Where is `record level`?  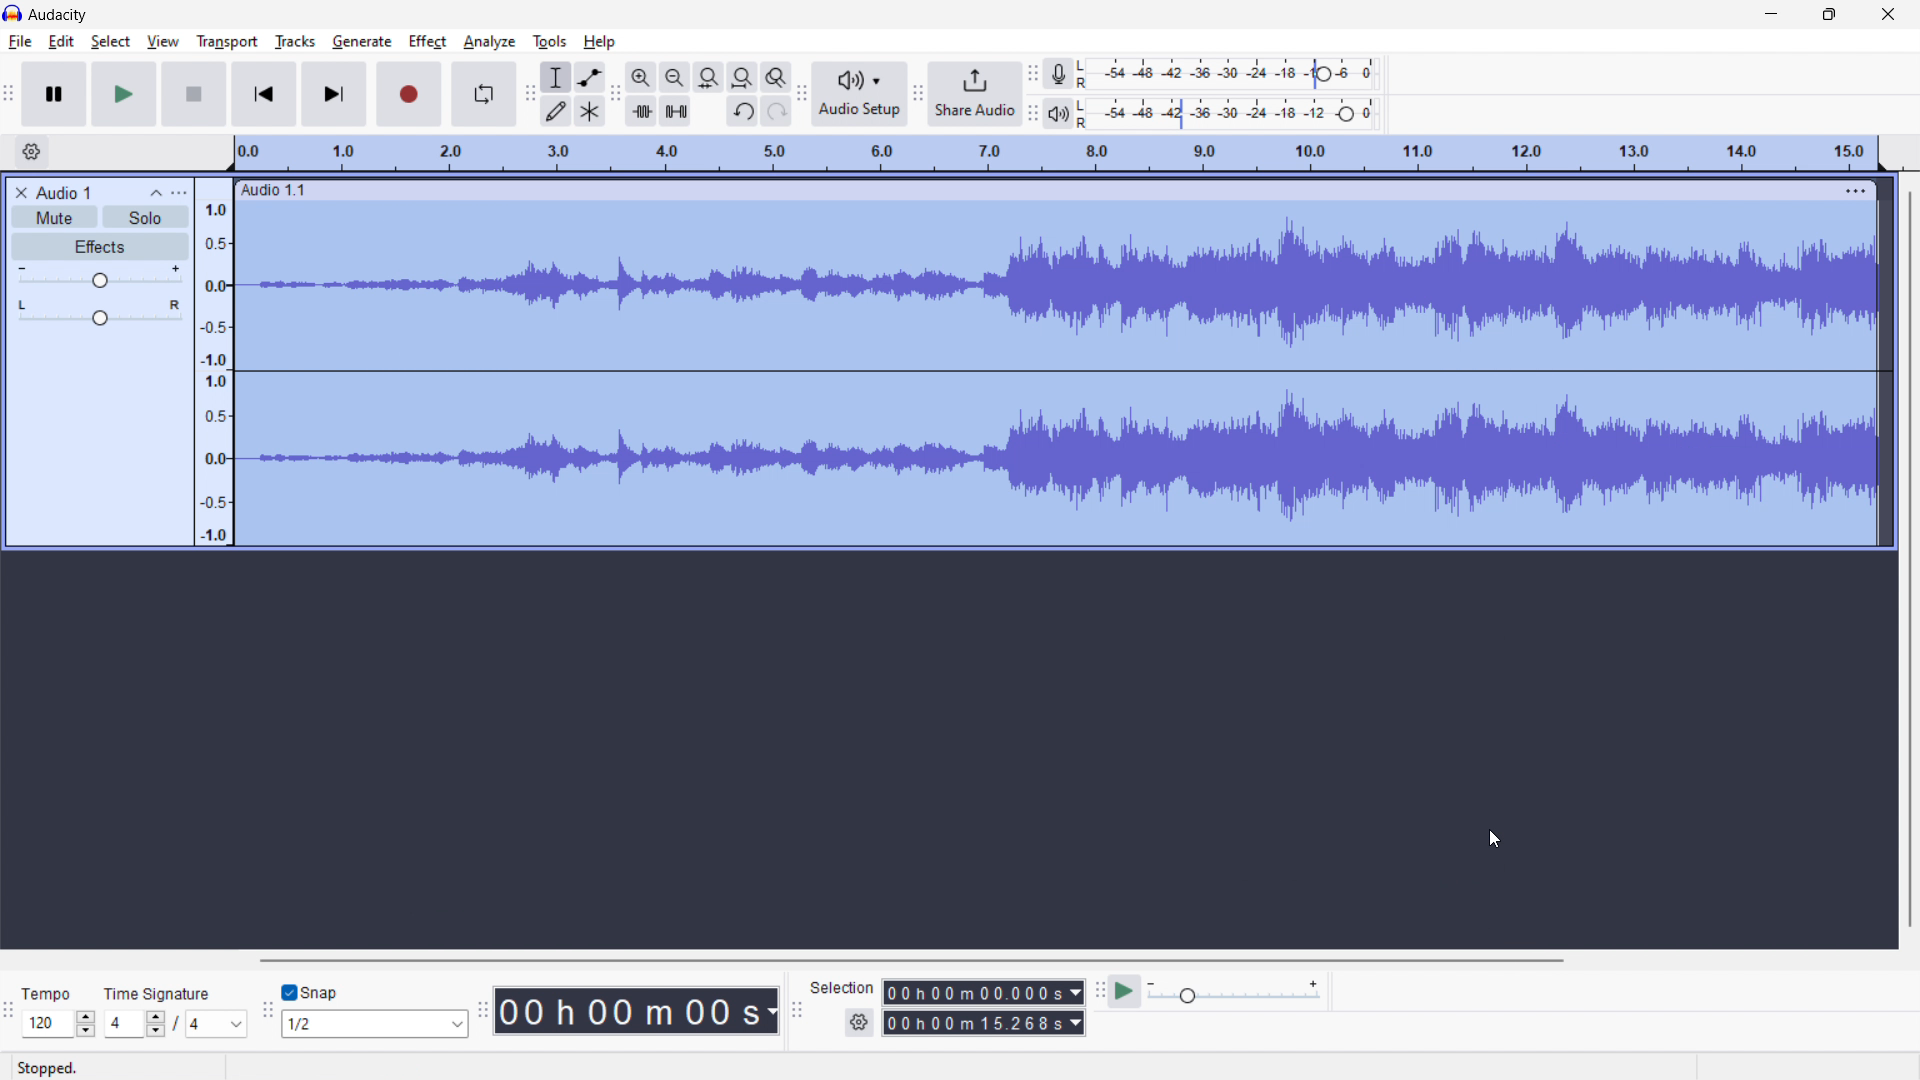 record level is located at coordinates (1233, 74).